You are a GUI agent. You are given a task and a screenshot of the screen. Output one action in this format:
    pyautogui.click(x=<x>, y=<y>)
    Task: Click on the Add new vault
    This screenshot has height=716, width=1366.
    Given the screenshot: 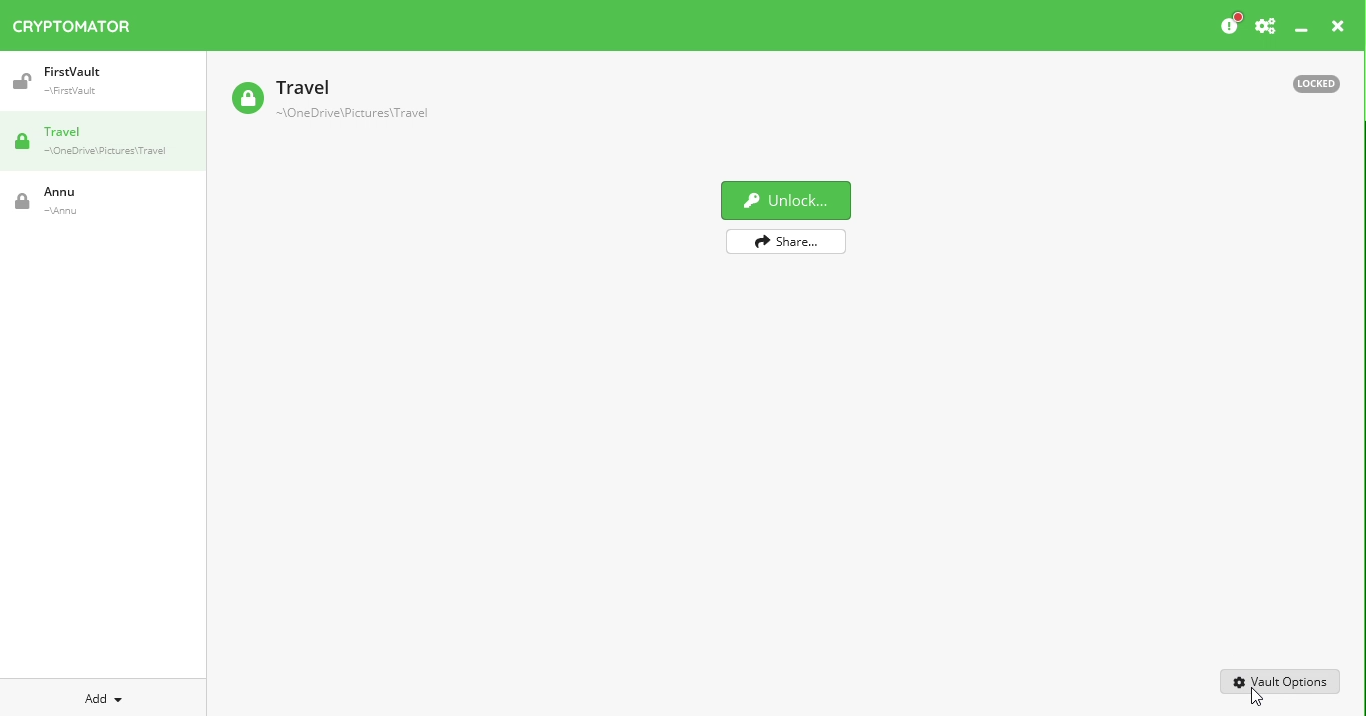 What is the action you would take?
    pyautogui.click(x=104, y=696)
    